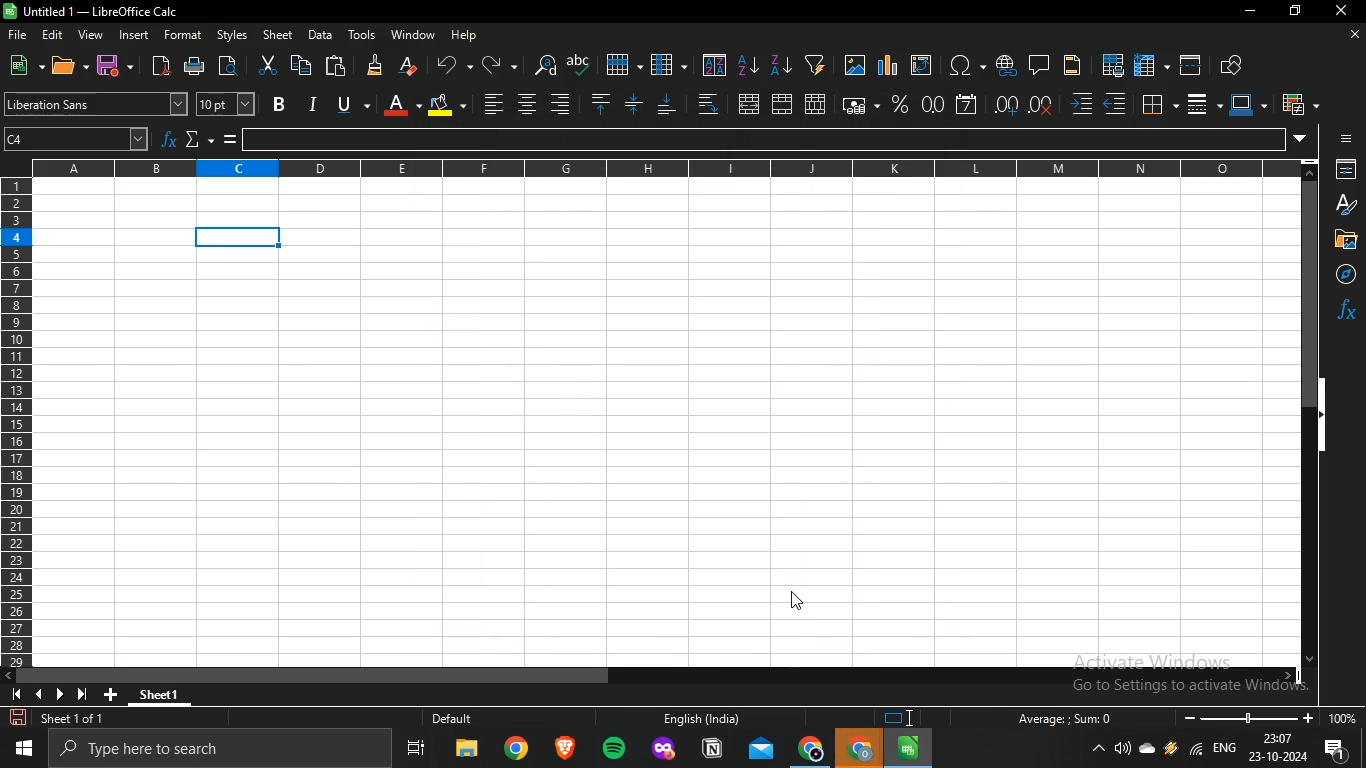 The width and height of the screenshot is (1366, 768). What do you see at coordinates (1082, 105) in the screenshot?
I see `increase indent` at bounding box center [1082, 105].